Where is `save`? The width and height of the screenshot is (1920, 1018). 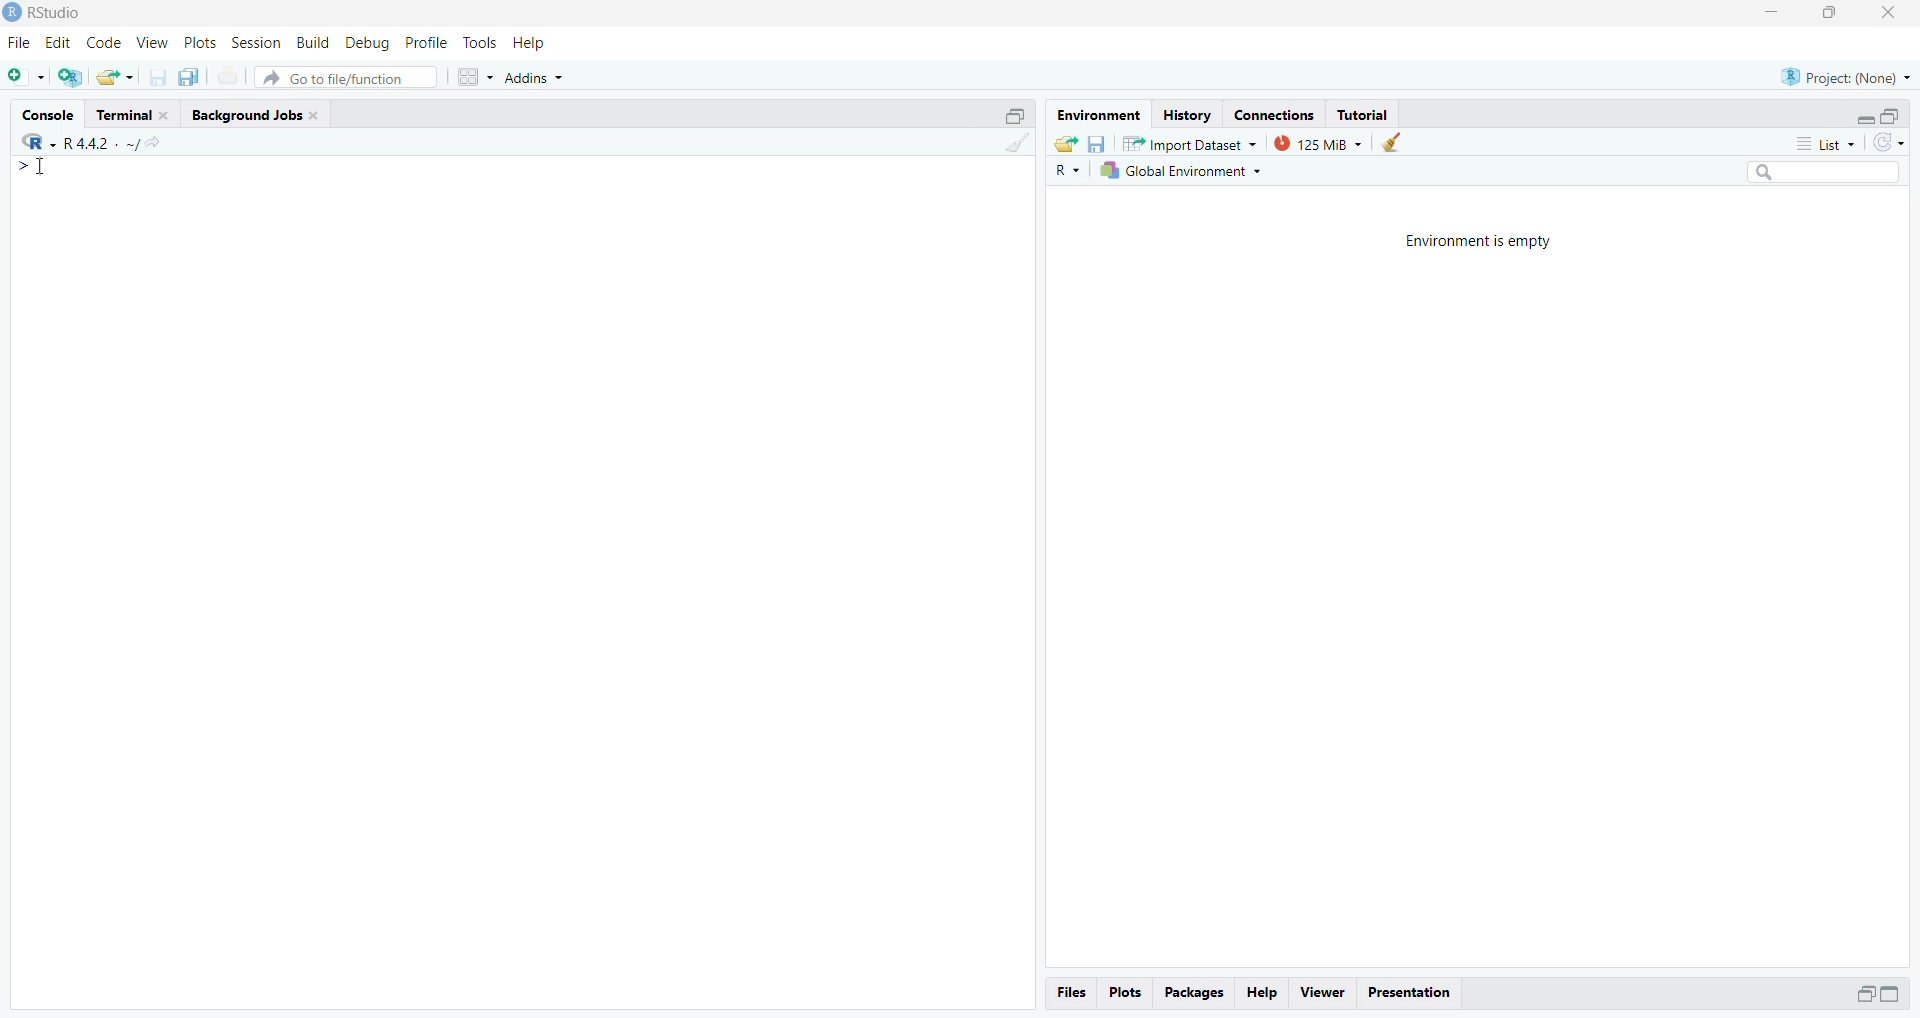
save is located at coordinates (1095, 142).